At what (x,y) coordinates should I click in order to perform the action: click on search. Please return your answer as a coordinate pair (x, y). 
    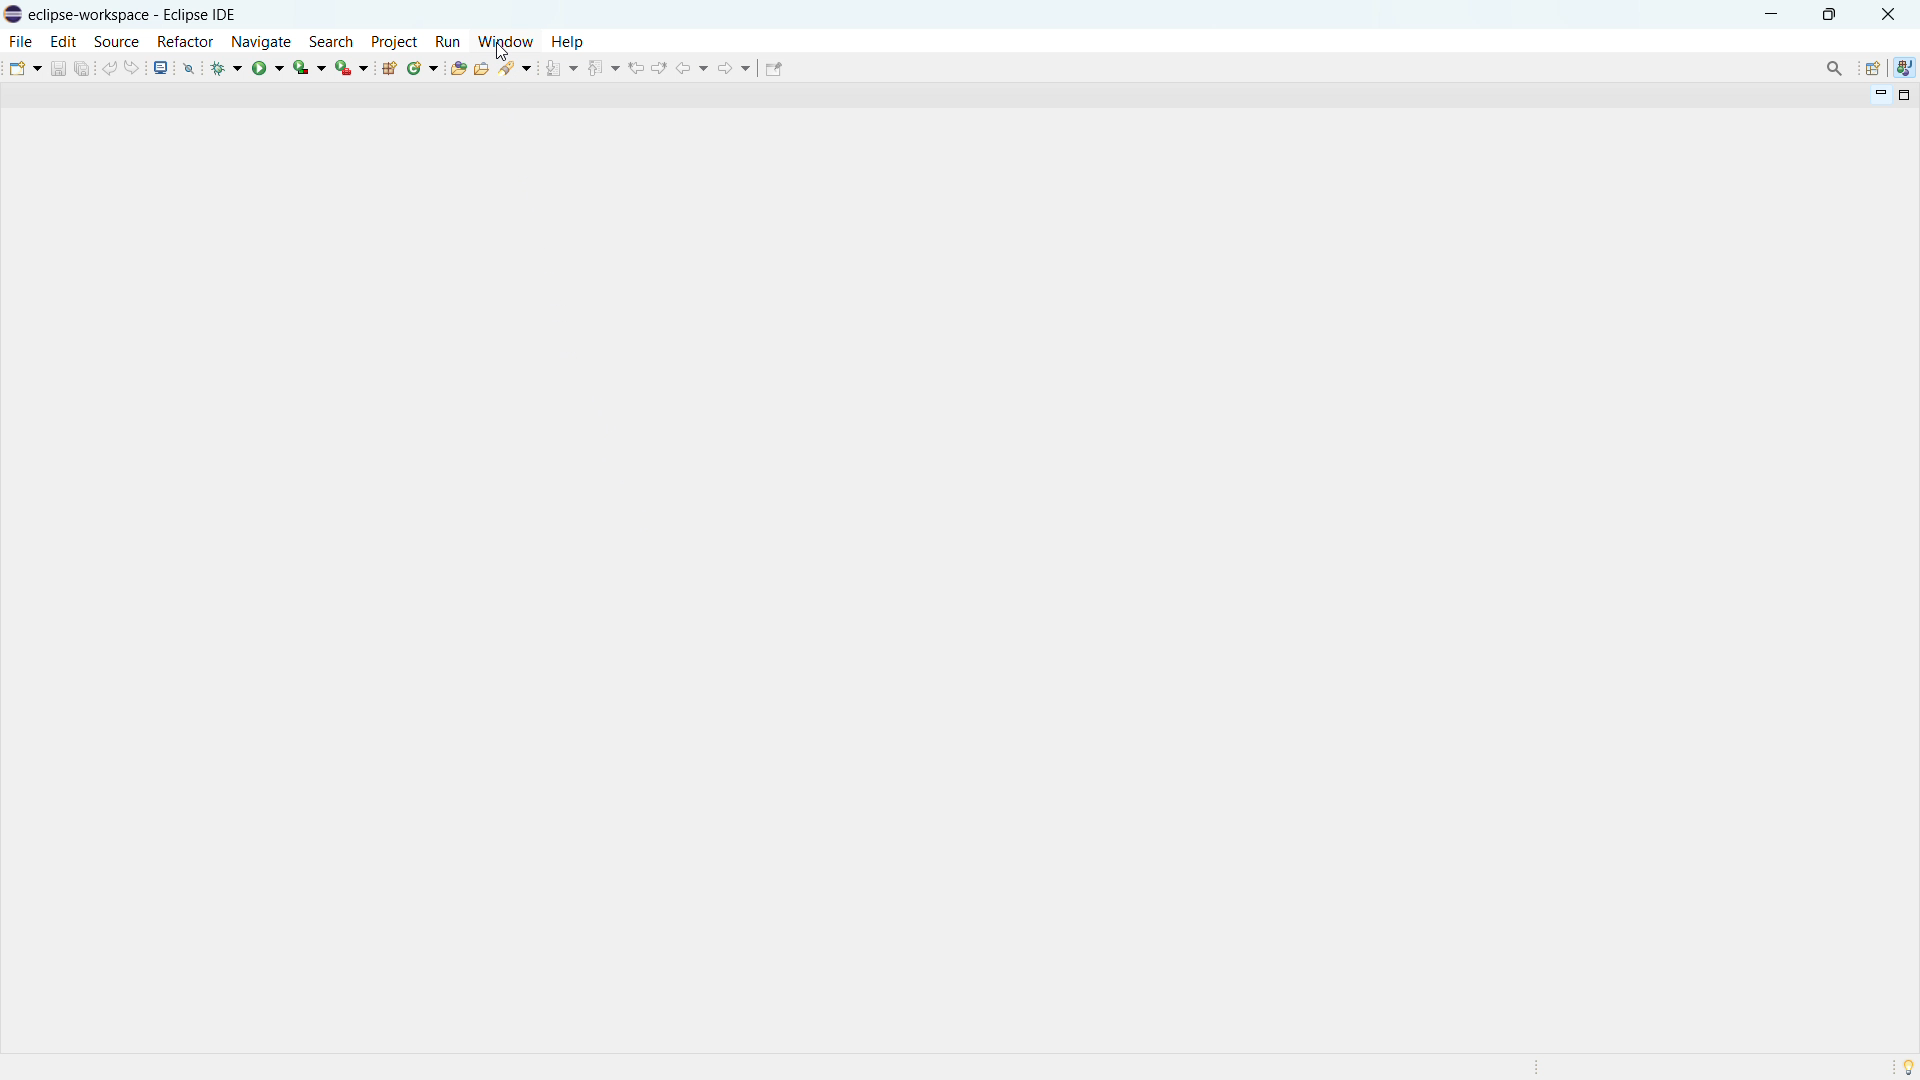
    Looking at the image, I should click on (331, 41).